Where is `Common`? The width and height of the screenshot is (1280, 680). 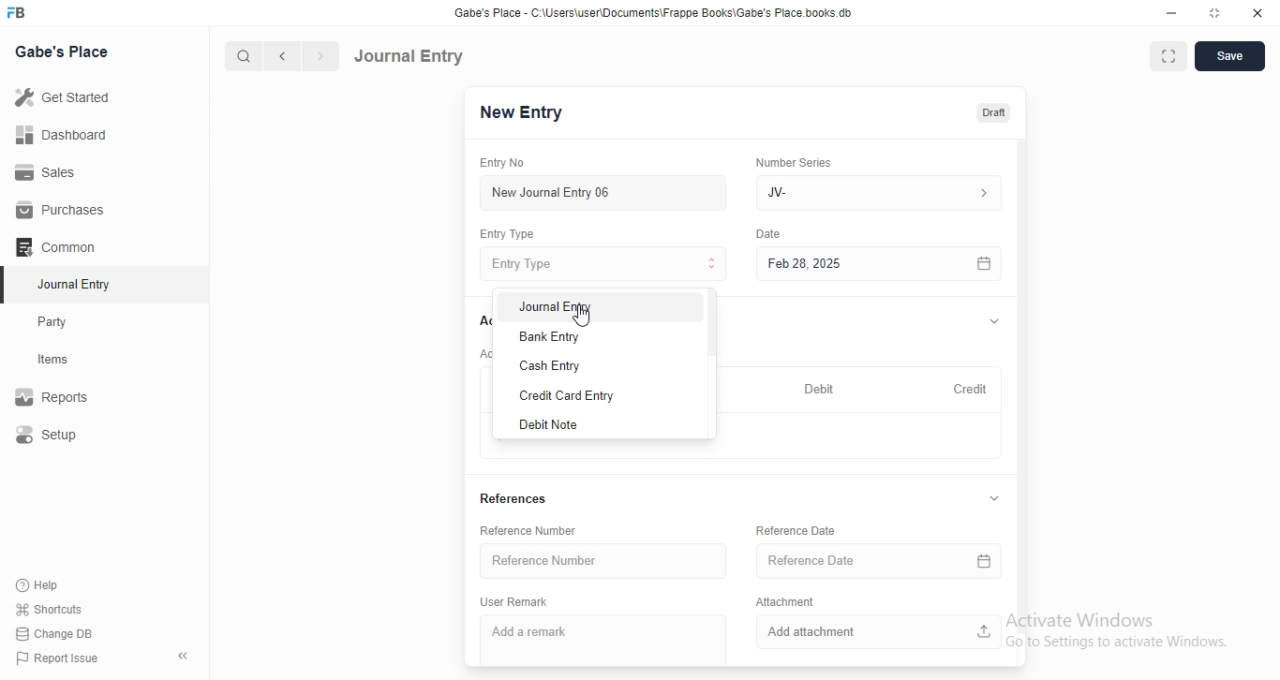
Common is located at coordinates (61, 247).